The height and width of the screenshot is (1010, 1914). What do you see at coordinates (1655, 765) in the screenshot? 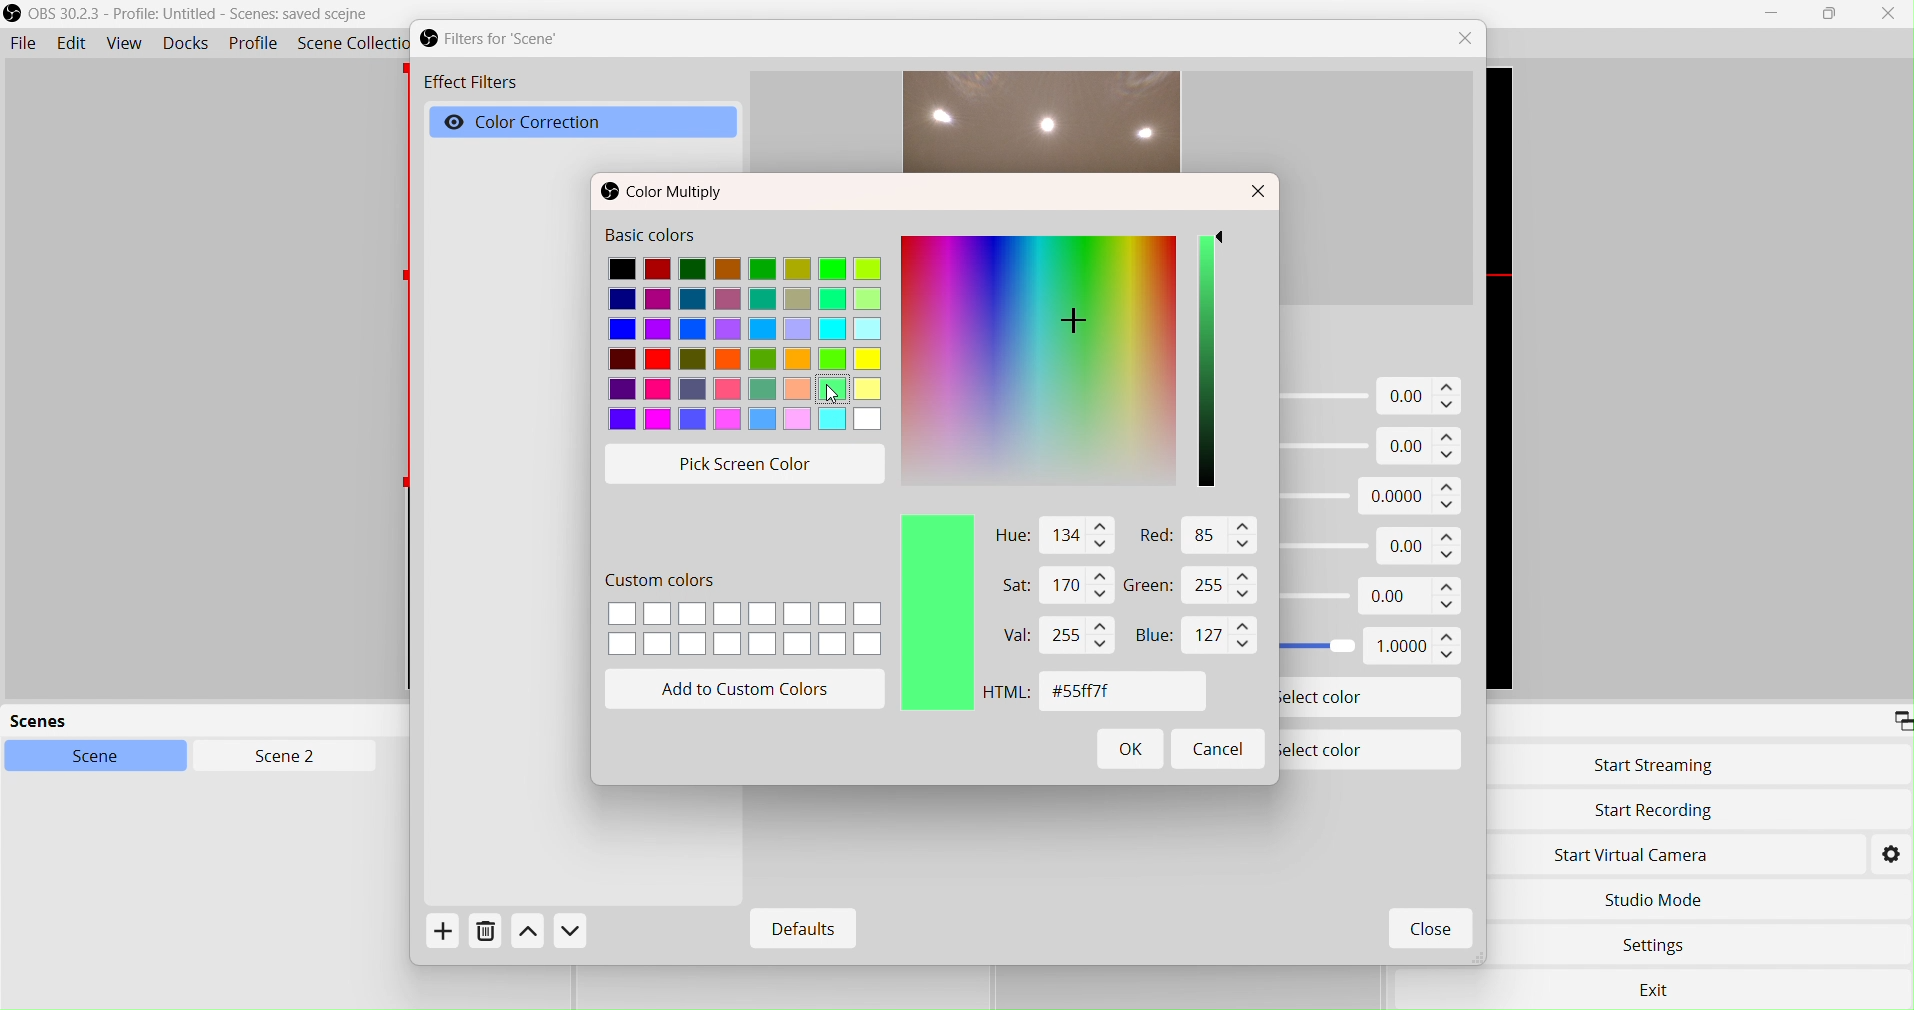
I see `Start Streaming` at bounding box center [1655, 765].